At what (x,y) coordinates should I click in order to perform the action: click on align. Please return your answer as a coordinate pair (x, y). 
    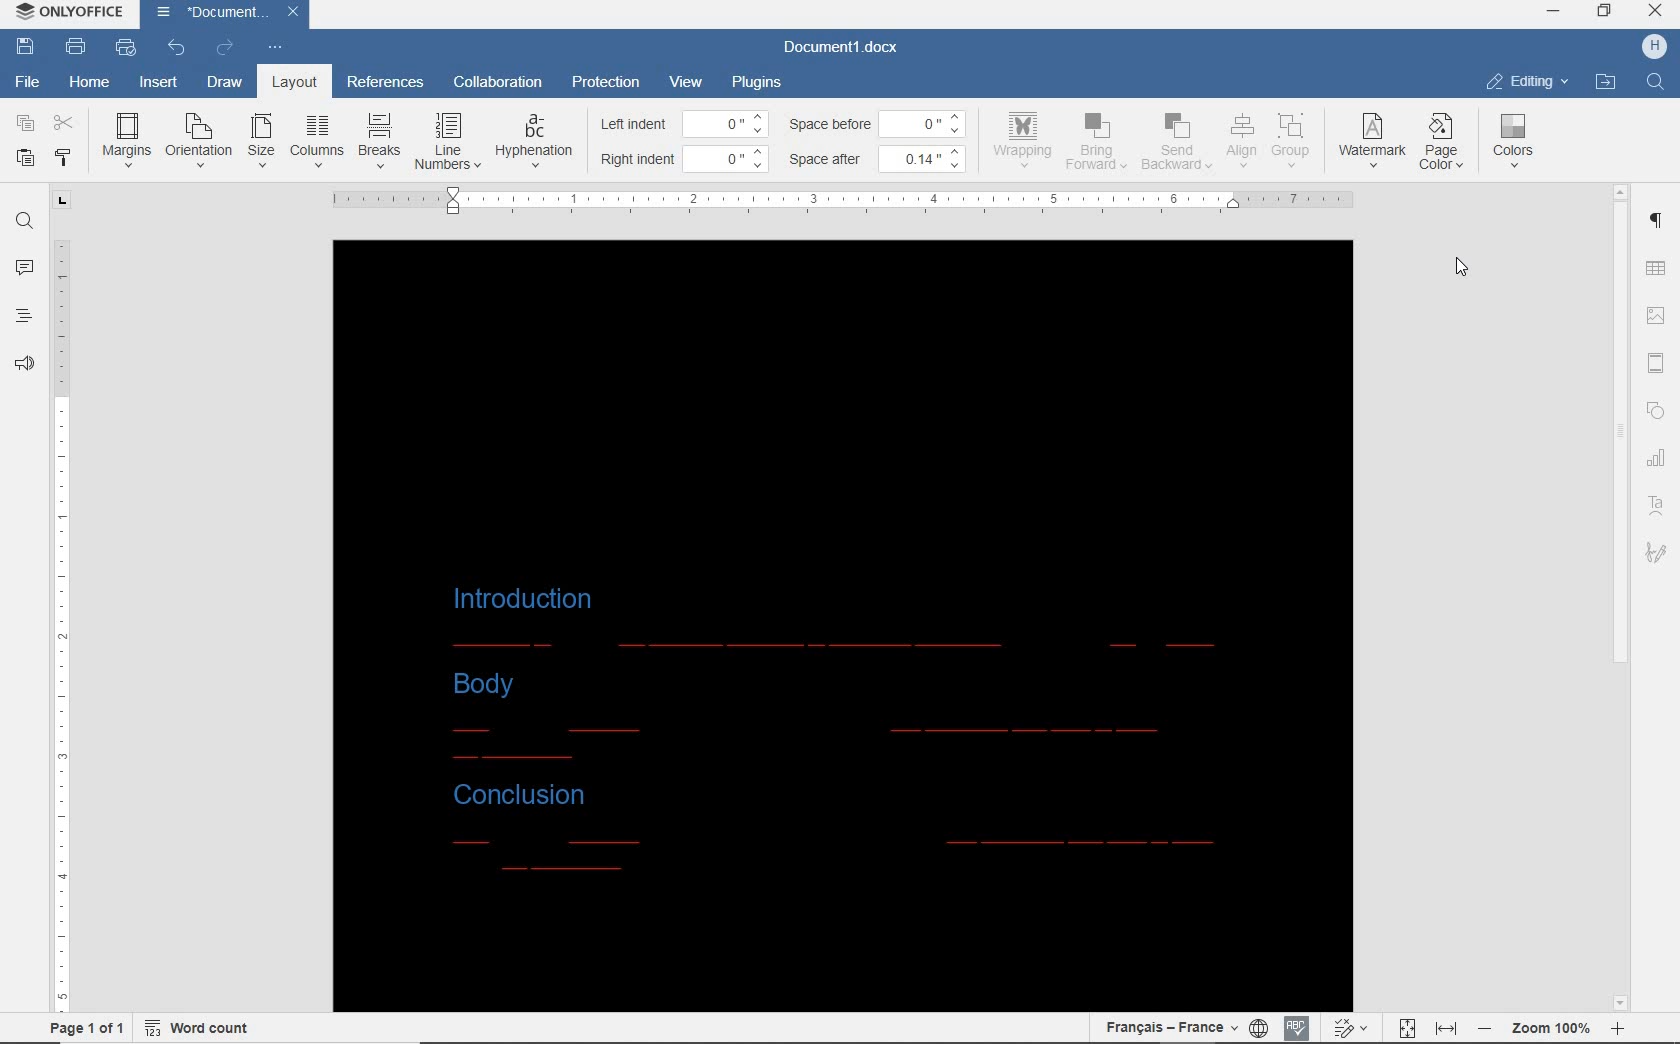
    Looking at the image, I should click on (1240, 140).